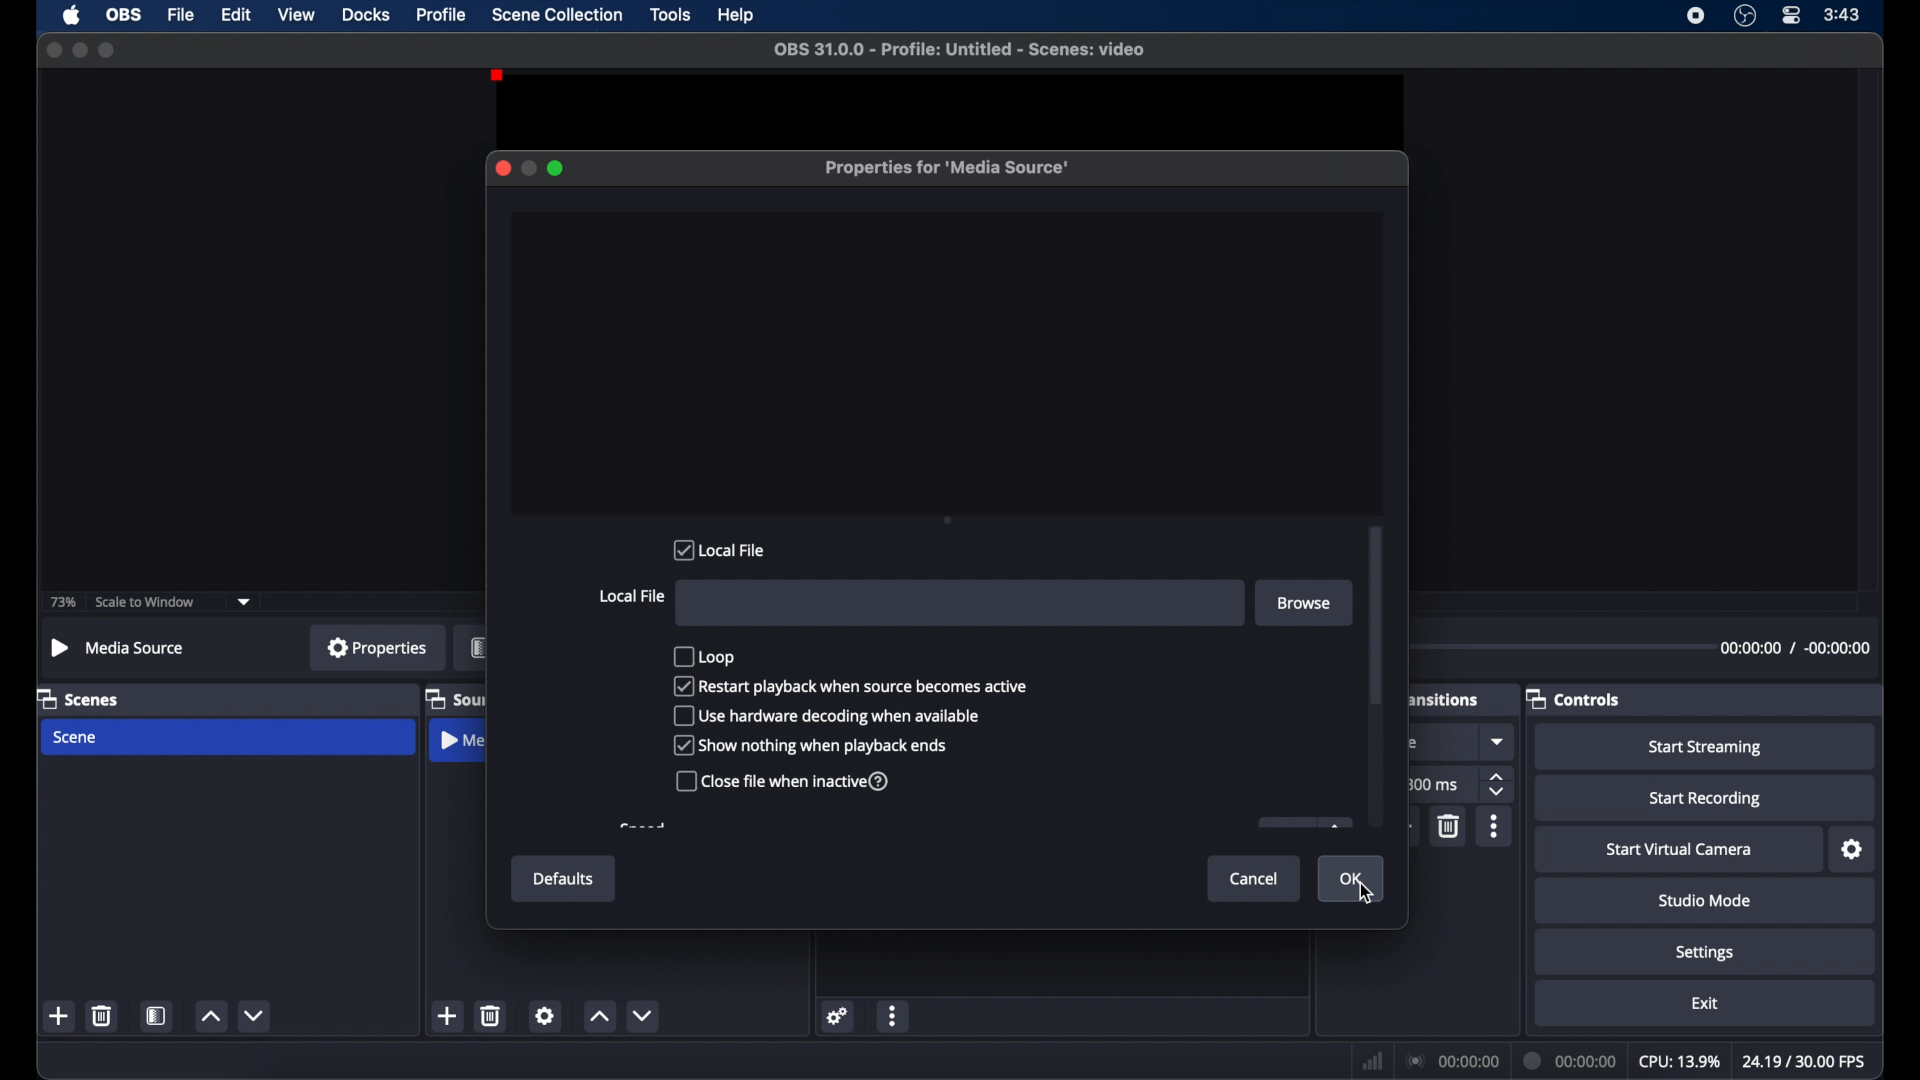  What do you see at coordinates (1499, 741) in the screenshot?
I see `dropdown` at bounding box center [1499, 741].